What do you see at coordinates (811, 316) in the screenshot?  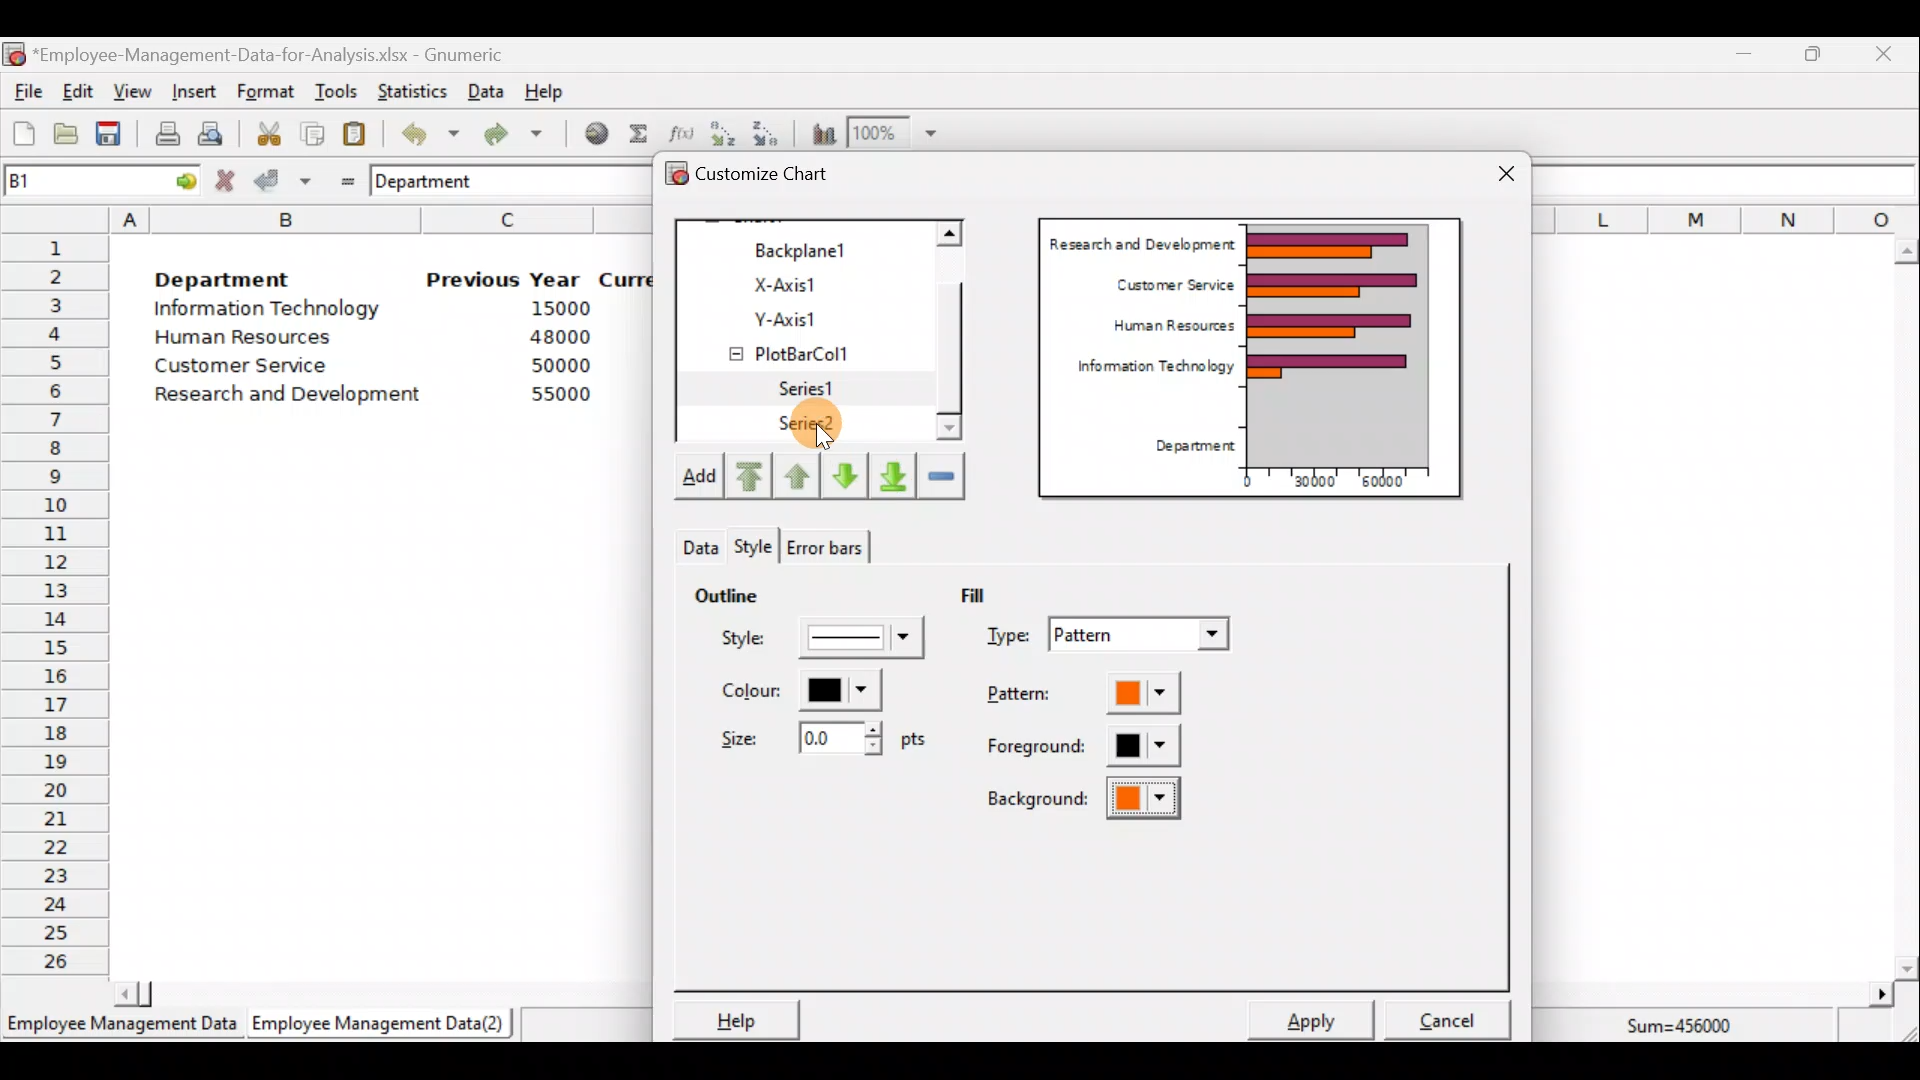 I see `Y-axis1` at bounding box center [811, 316].